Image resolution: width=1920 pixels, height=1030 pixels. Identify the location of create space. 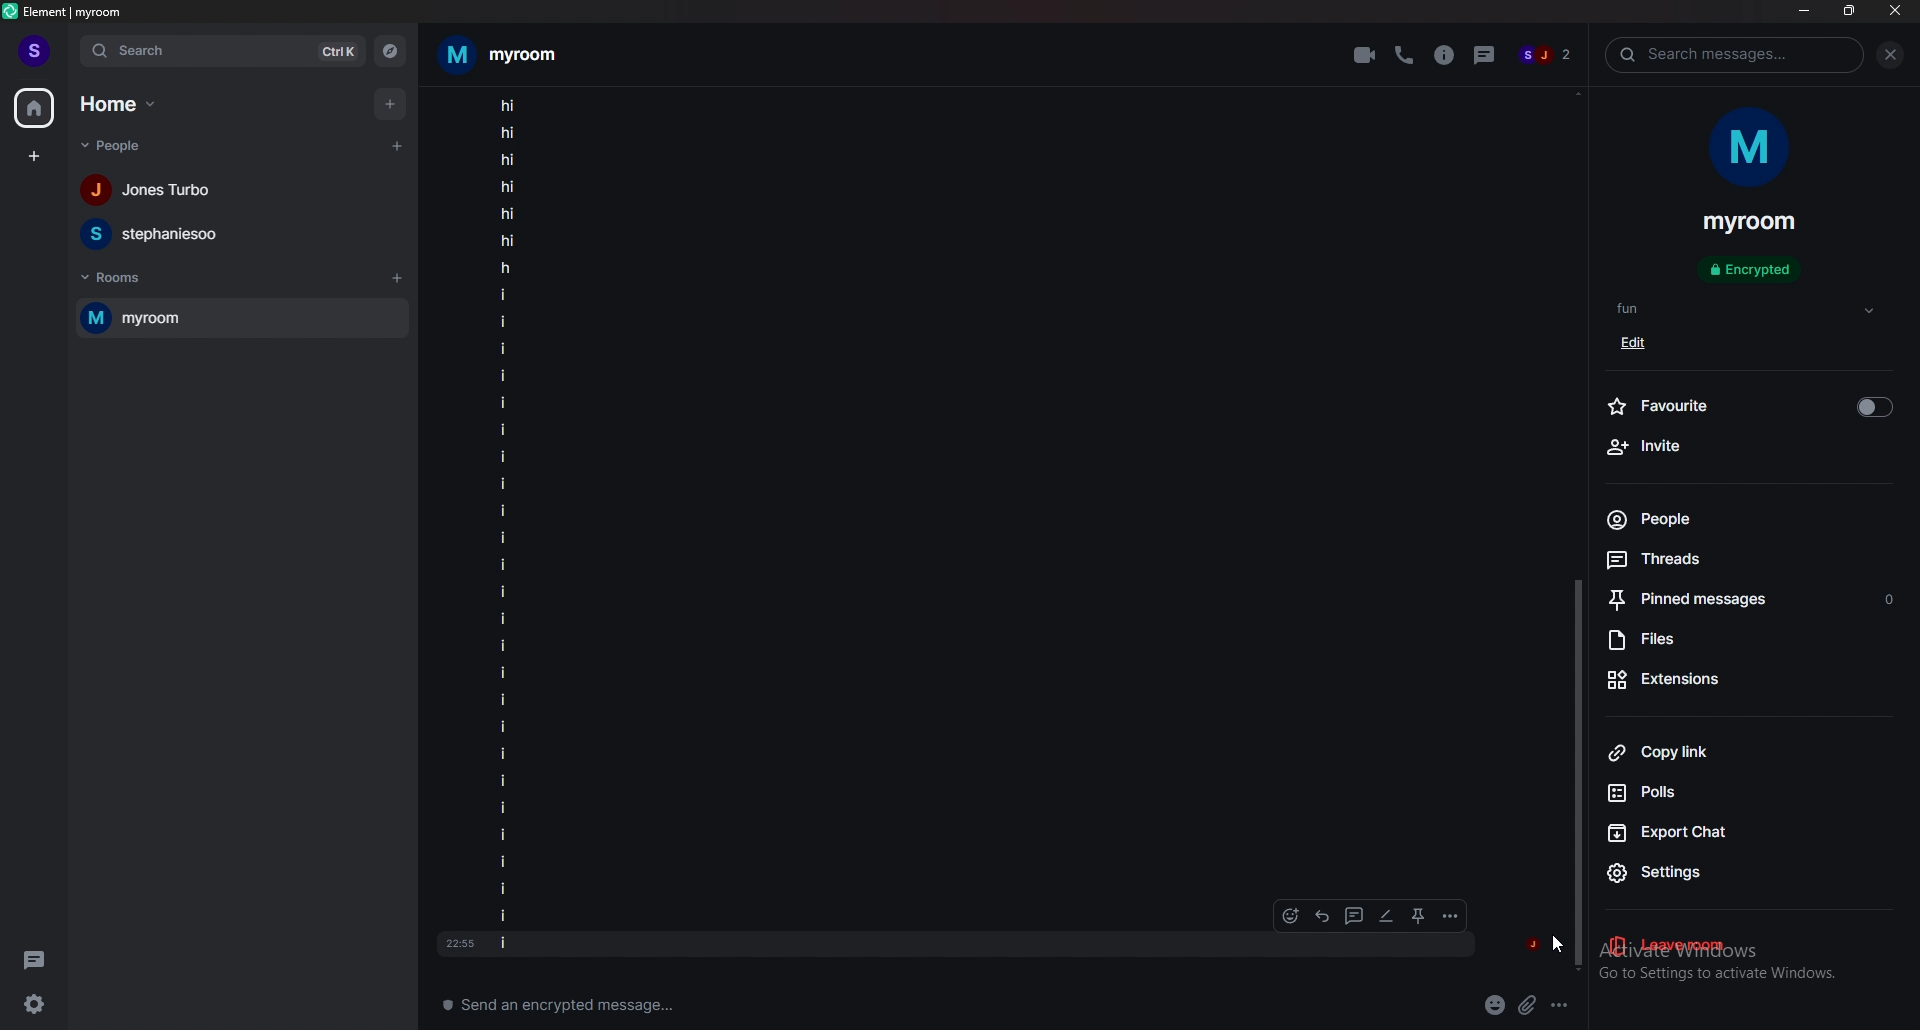
(37, 156).